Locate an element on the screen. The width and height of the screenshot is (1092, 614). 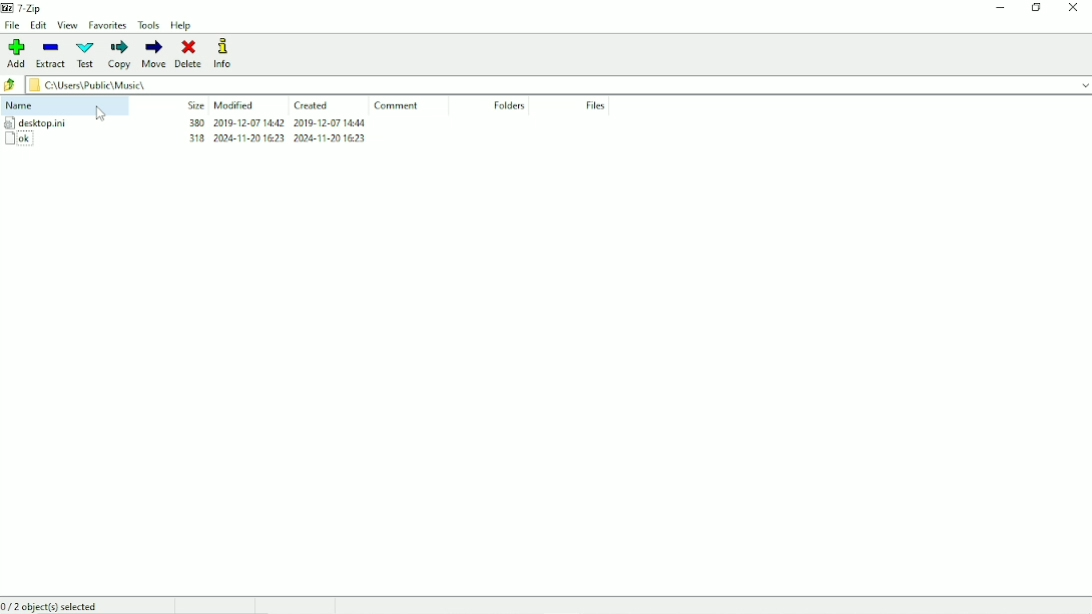
Name is located at coordinates (24, 107).